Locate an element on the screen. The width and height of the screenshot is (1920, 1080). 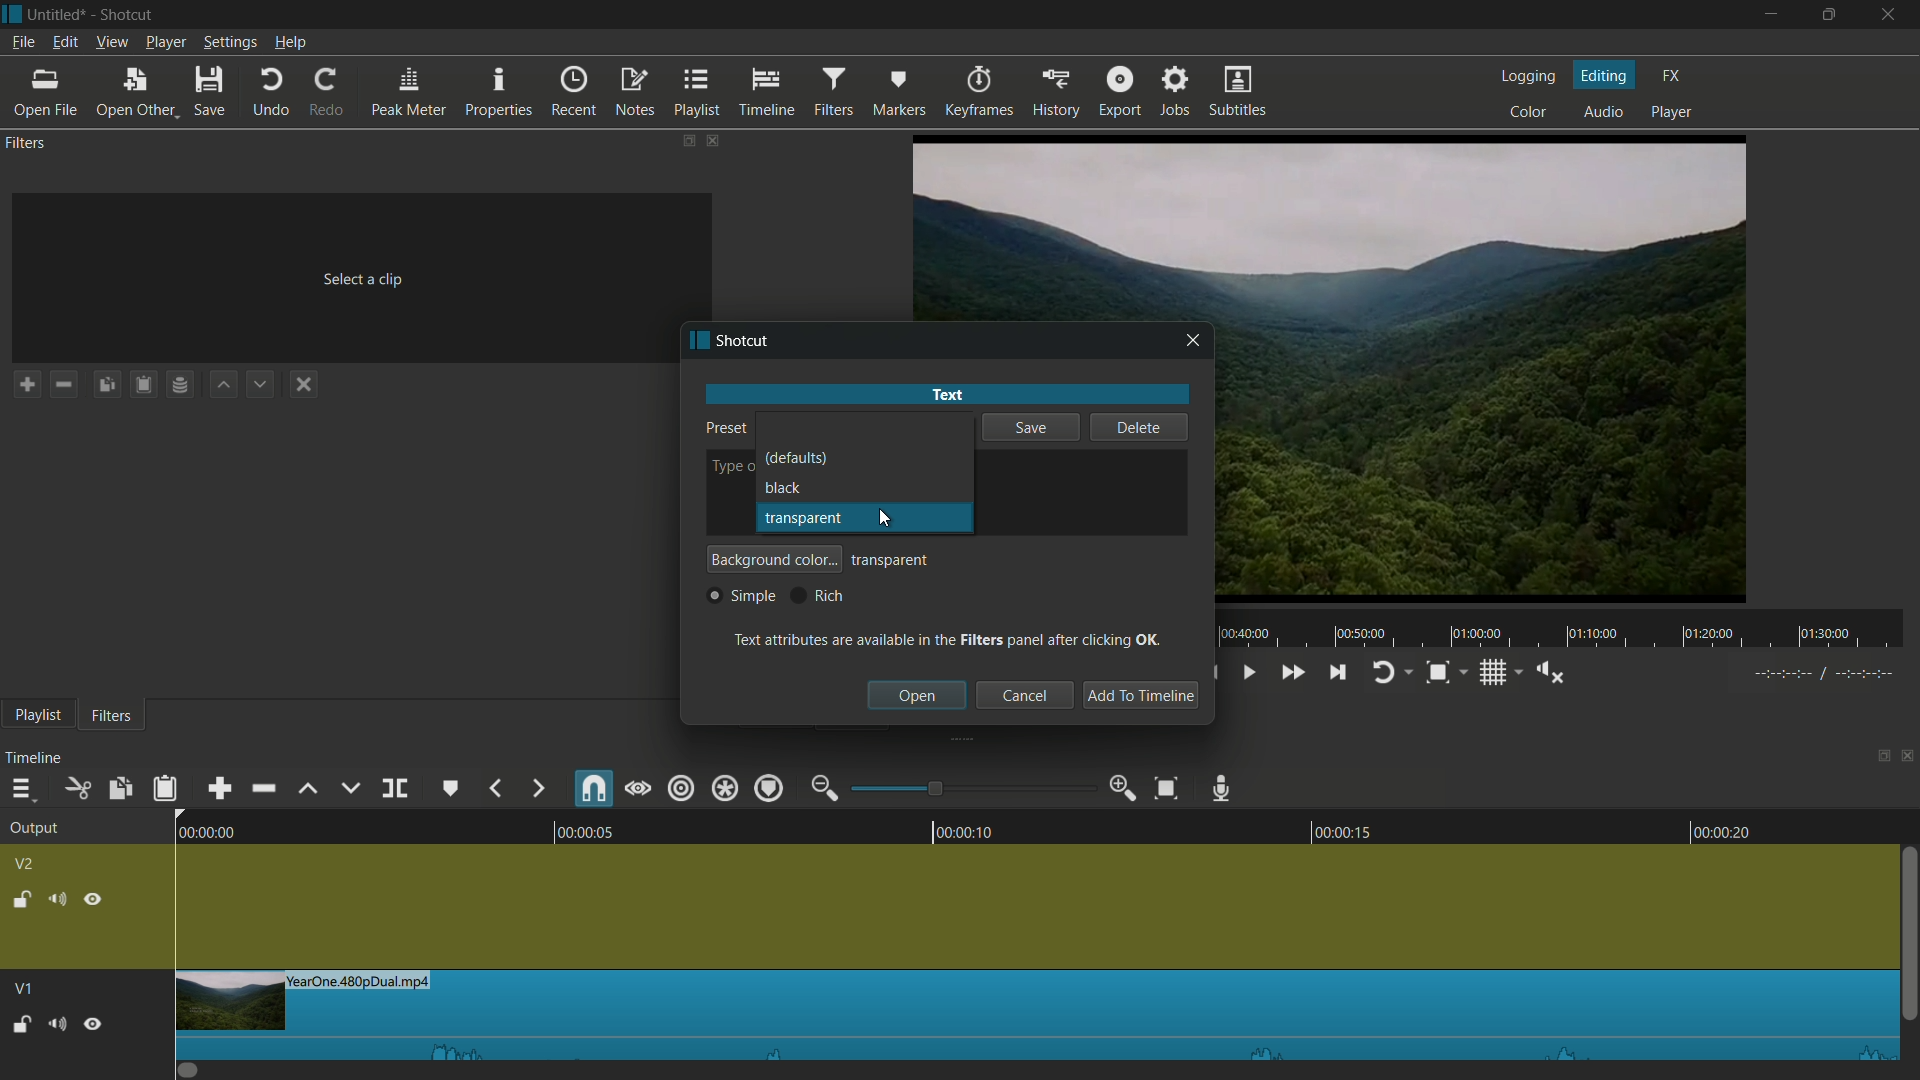
lift is located at coordinates (308, 787).